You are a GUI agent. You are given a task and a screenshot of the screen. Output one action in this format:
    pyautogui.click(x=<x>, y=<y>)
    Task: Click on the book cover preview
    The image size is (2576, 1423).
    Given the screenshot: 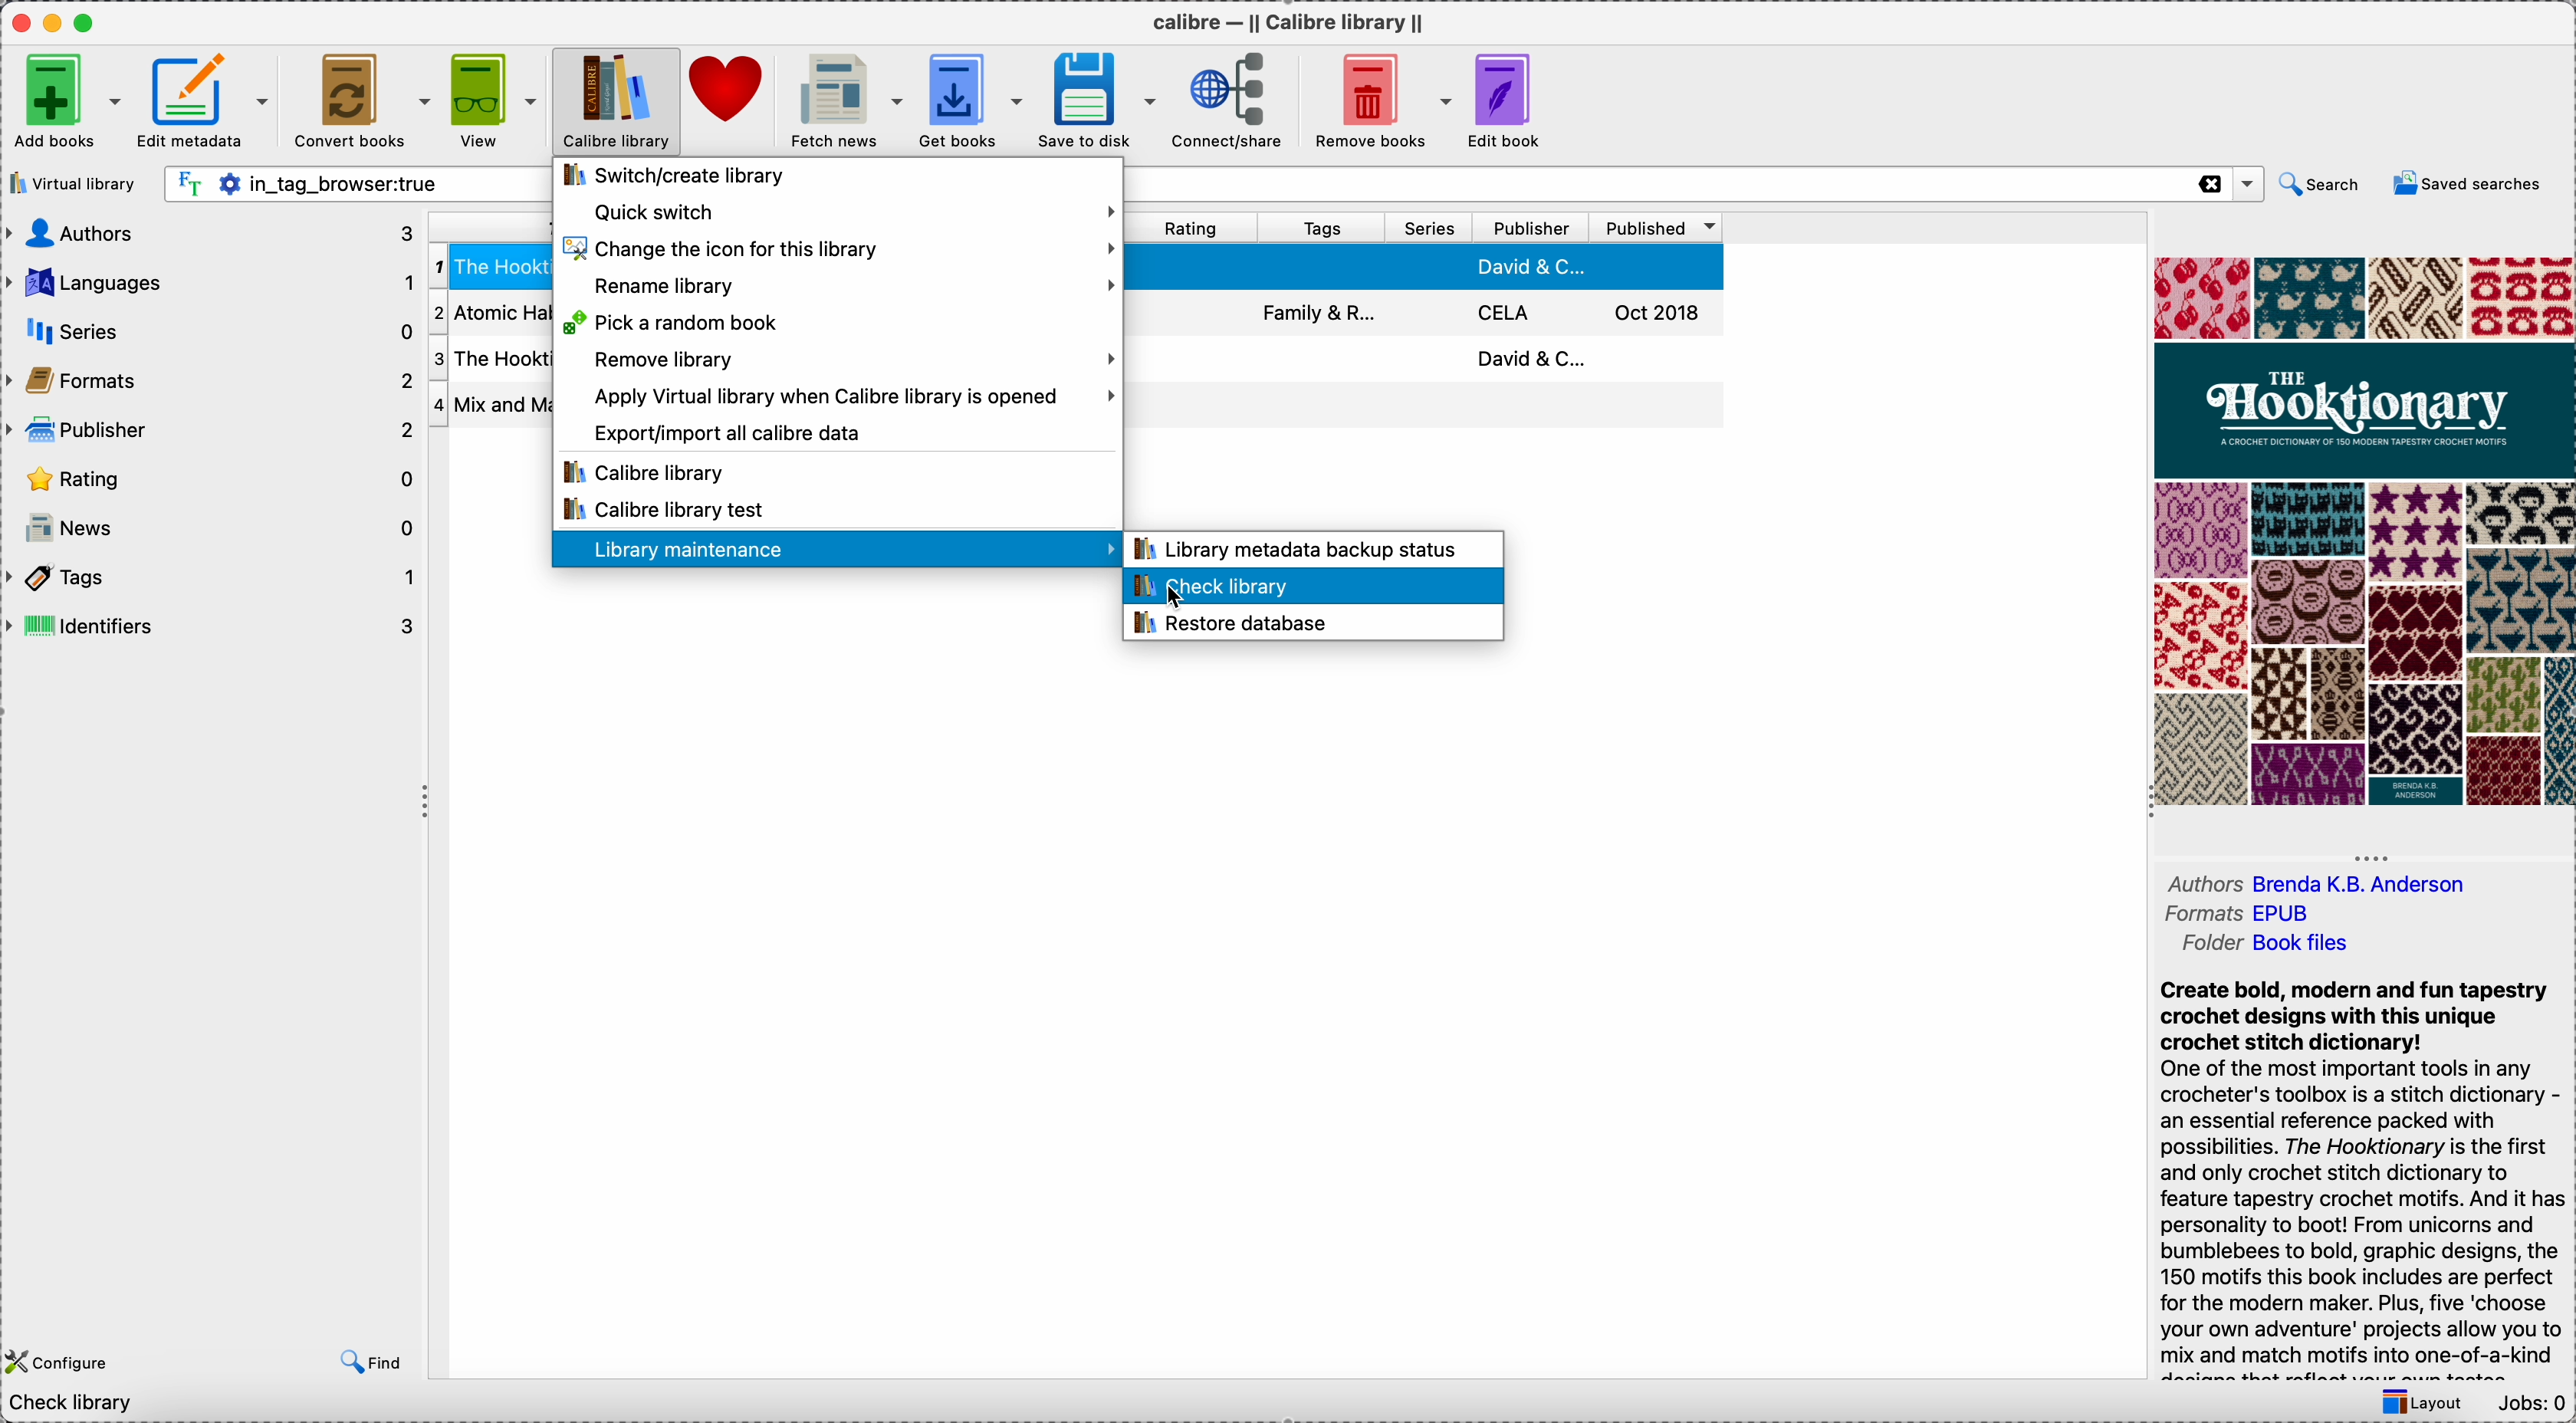 What is the action you would take?
    pyautogui.click(x=2362, y=532)
    